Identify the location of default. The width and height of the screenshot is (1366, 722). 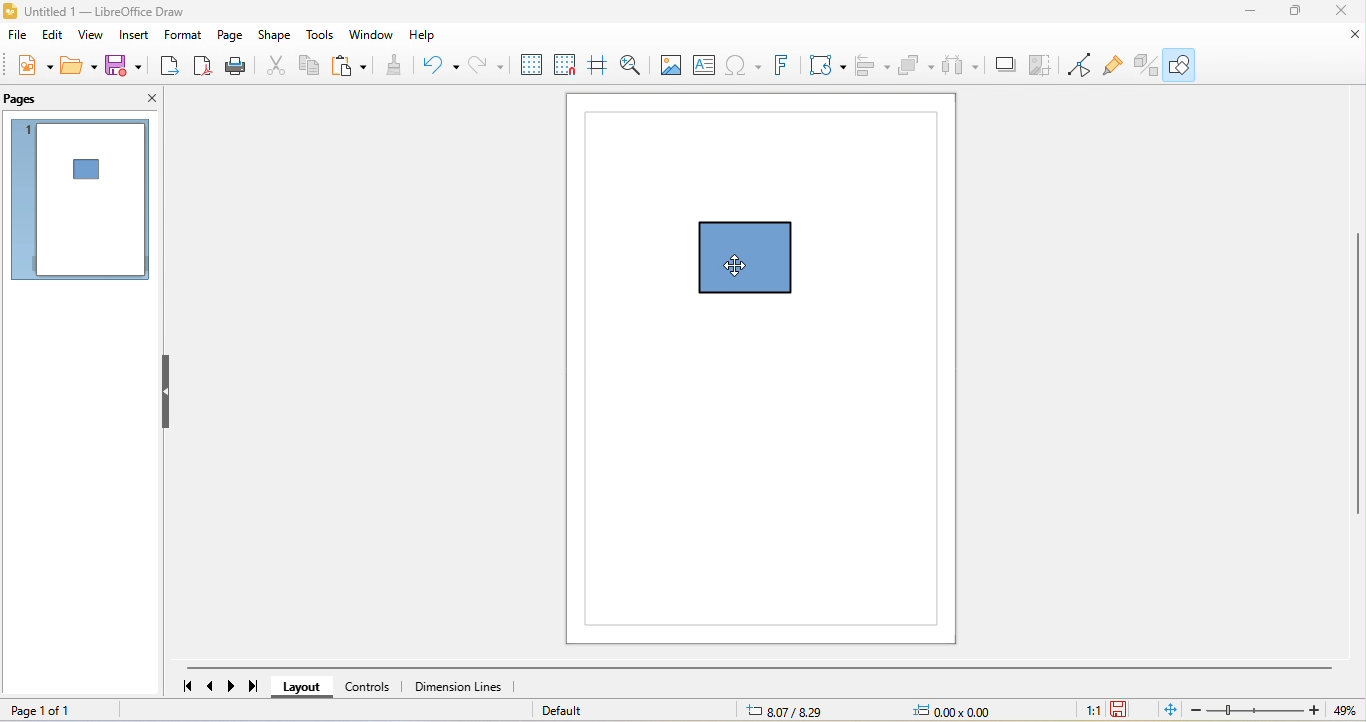
(572, 711).